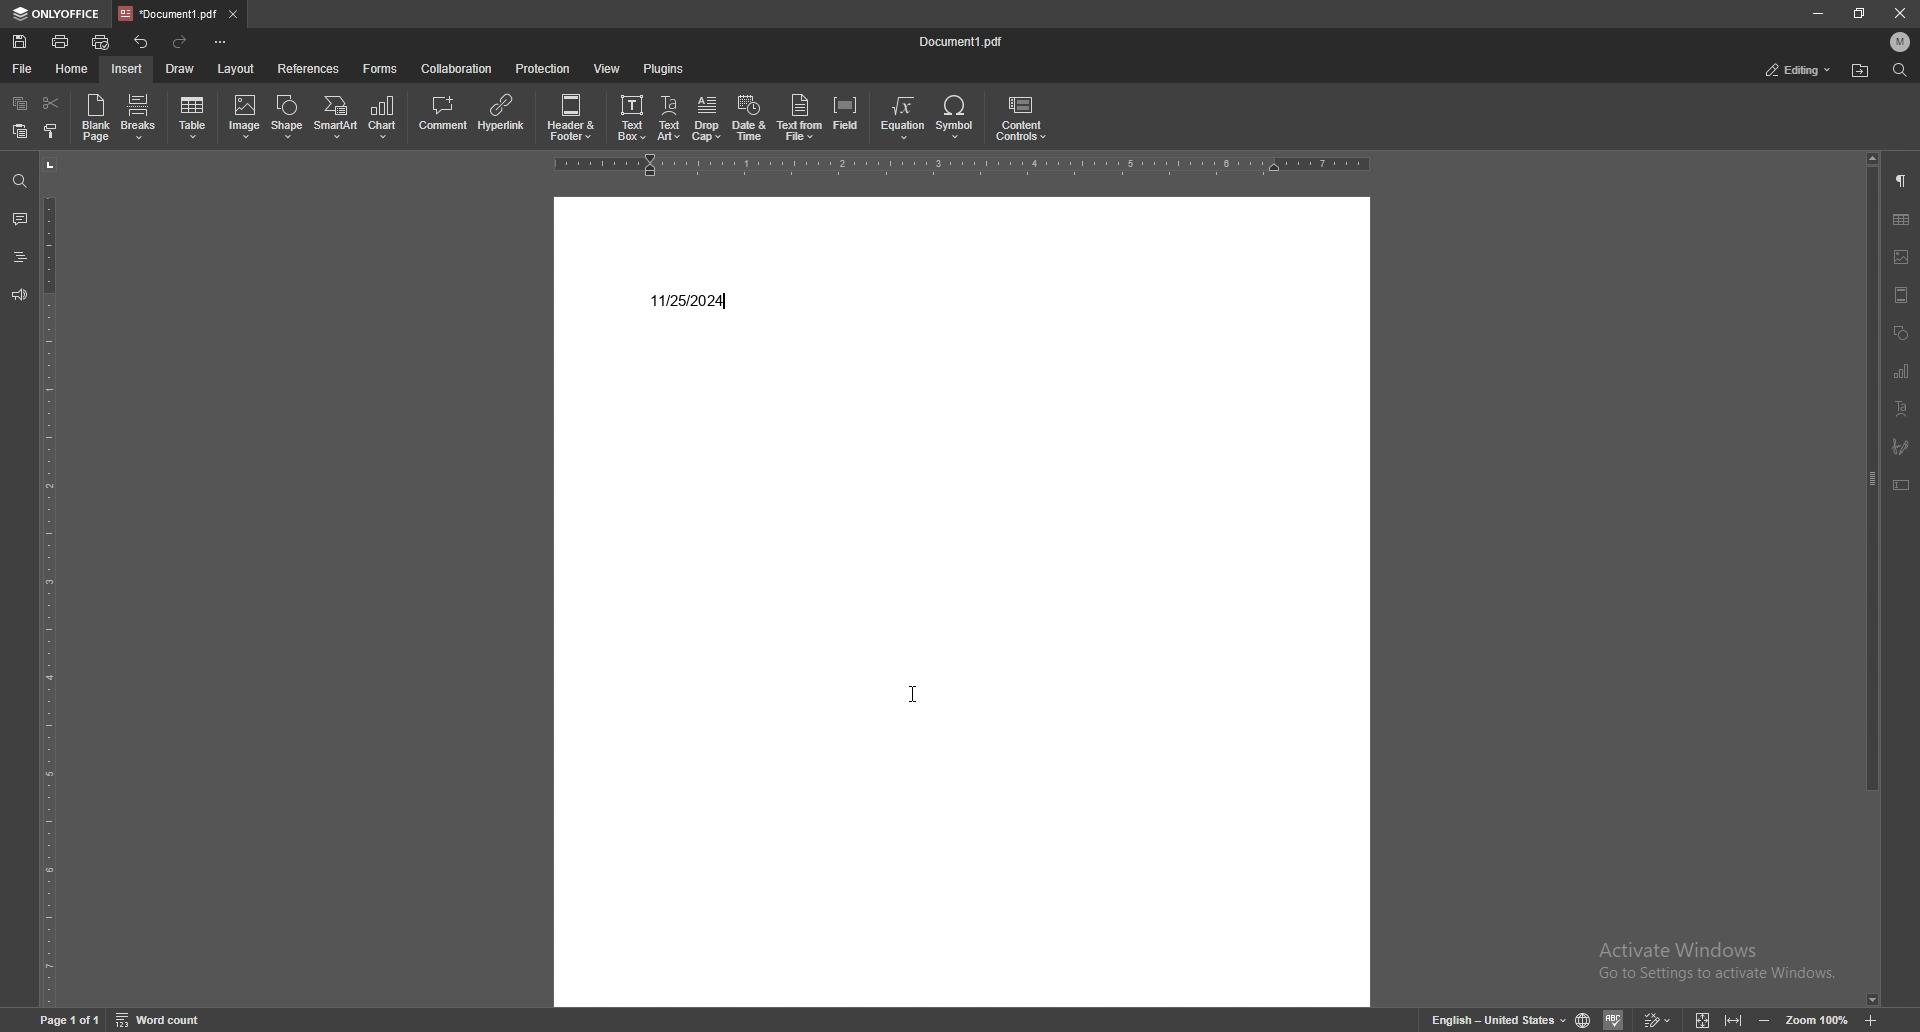 The width and height of the screenshot is (1920, 1032). I want to click on breaks, so click(140, 117).